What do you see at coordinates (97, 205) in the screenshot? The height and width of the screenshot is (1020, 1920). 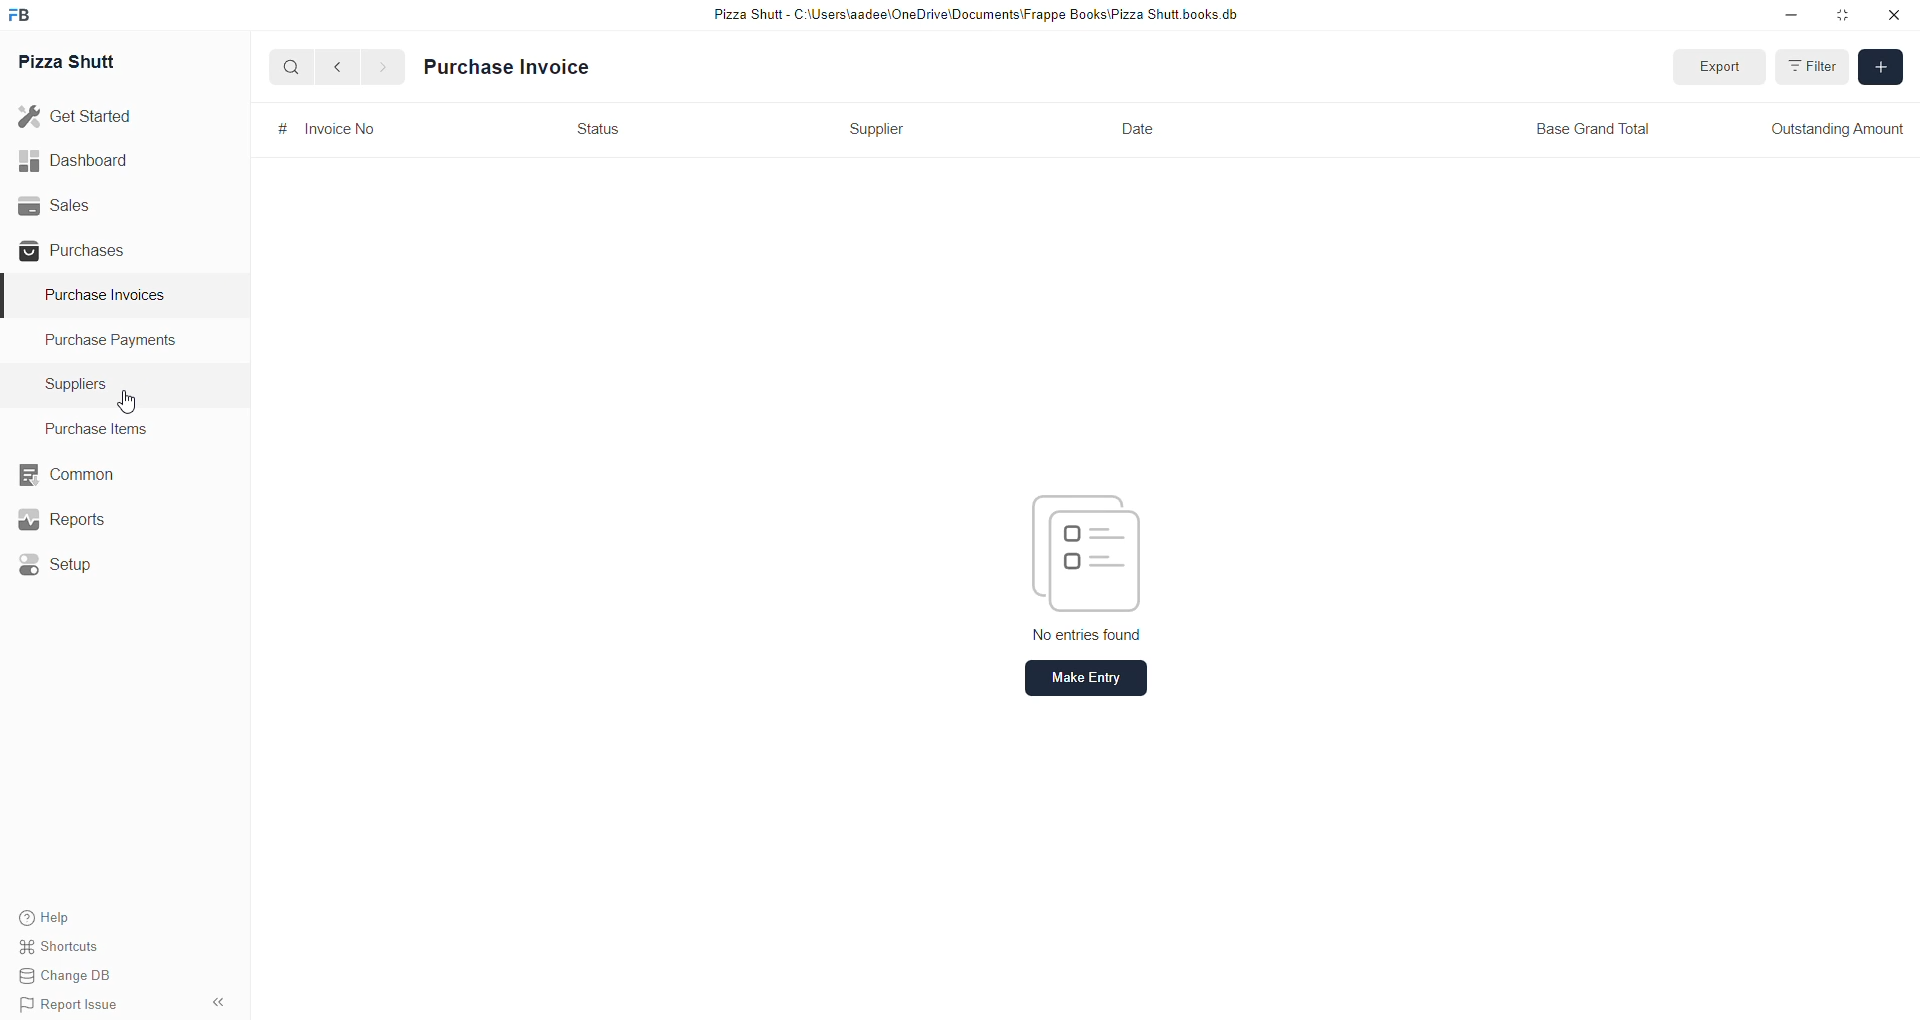 I see `Sales` at bounding box center [97, 205].